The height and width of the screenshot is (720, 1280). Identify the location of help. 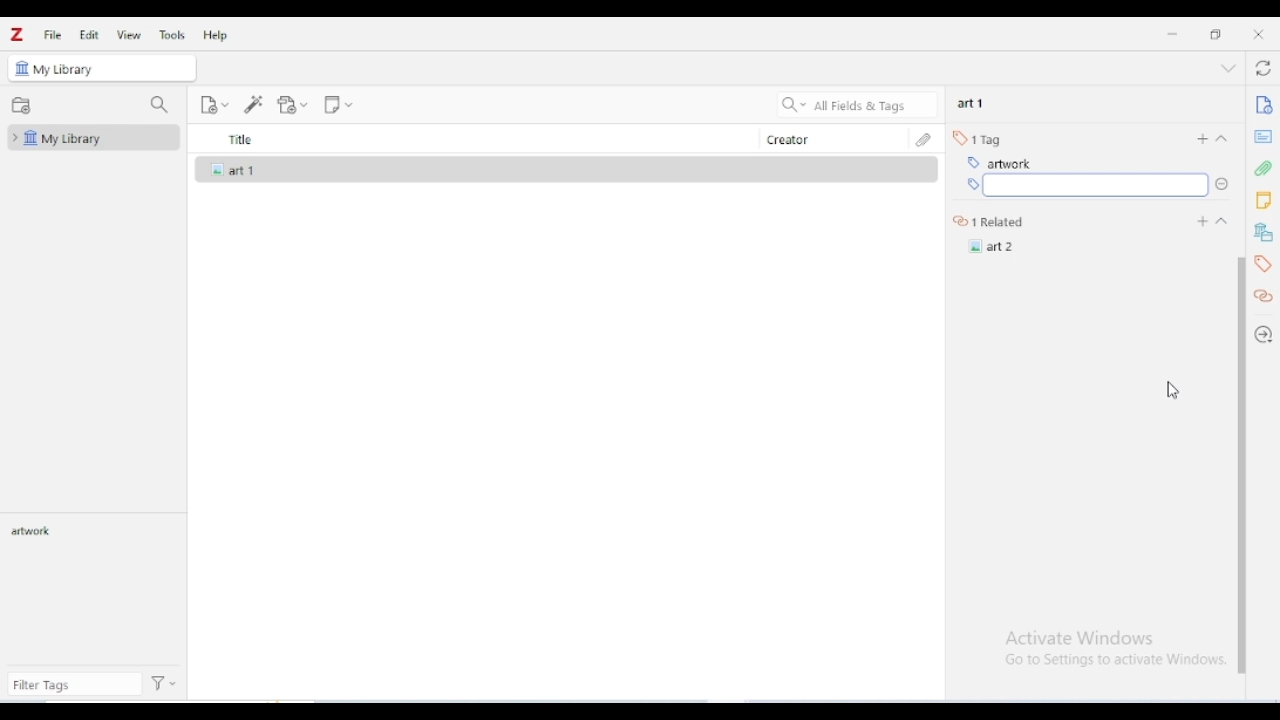
(216, 35).